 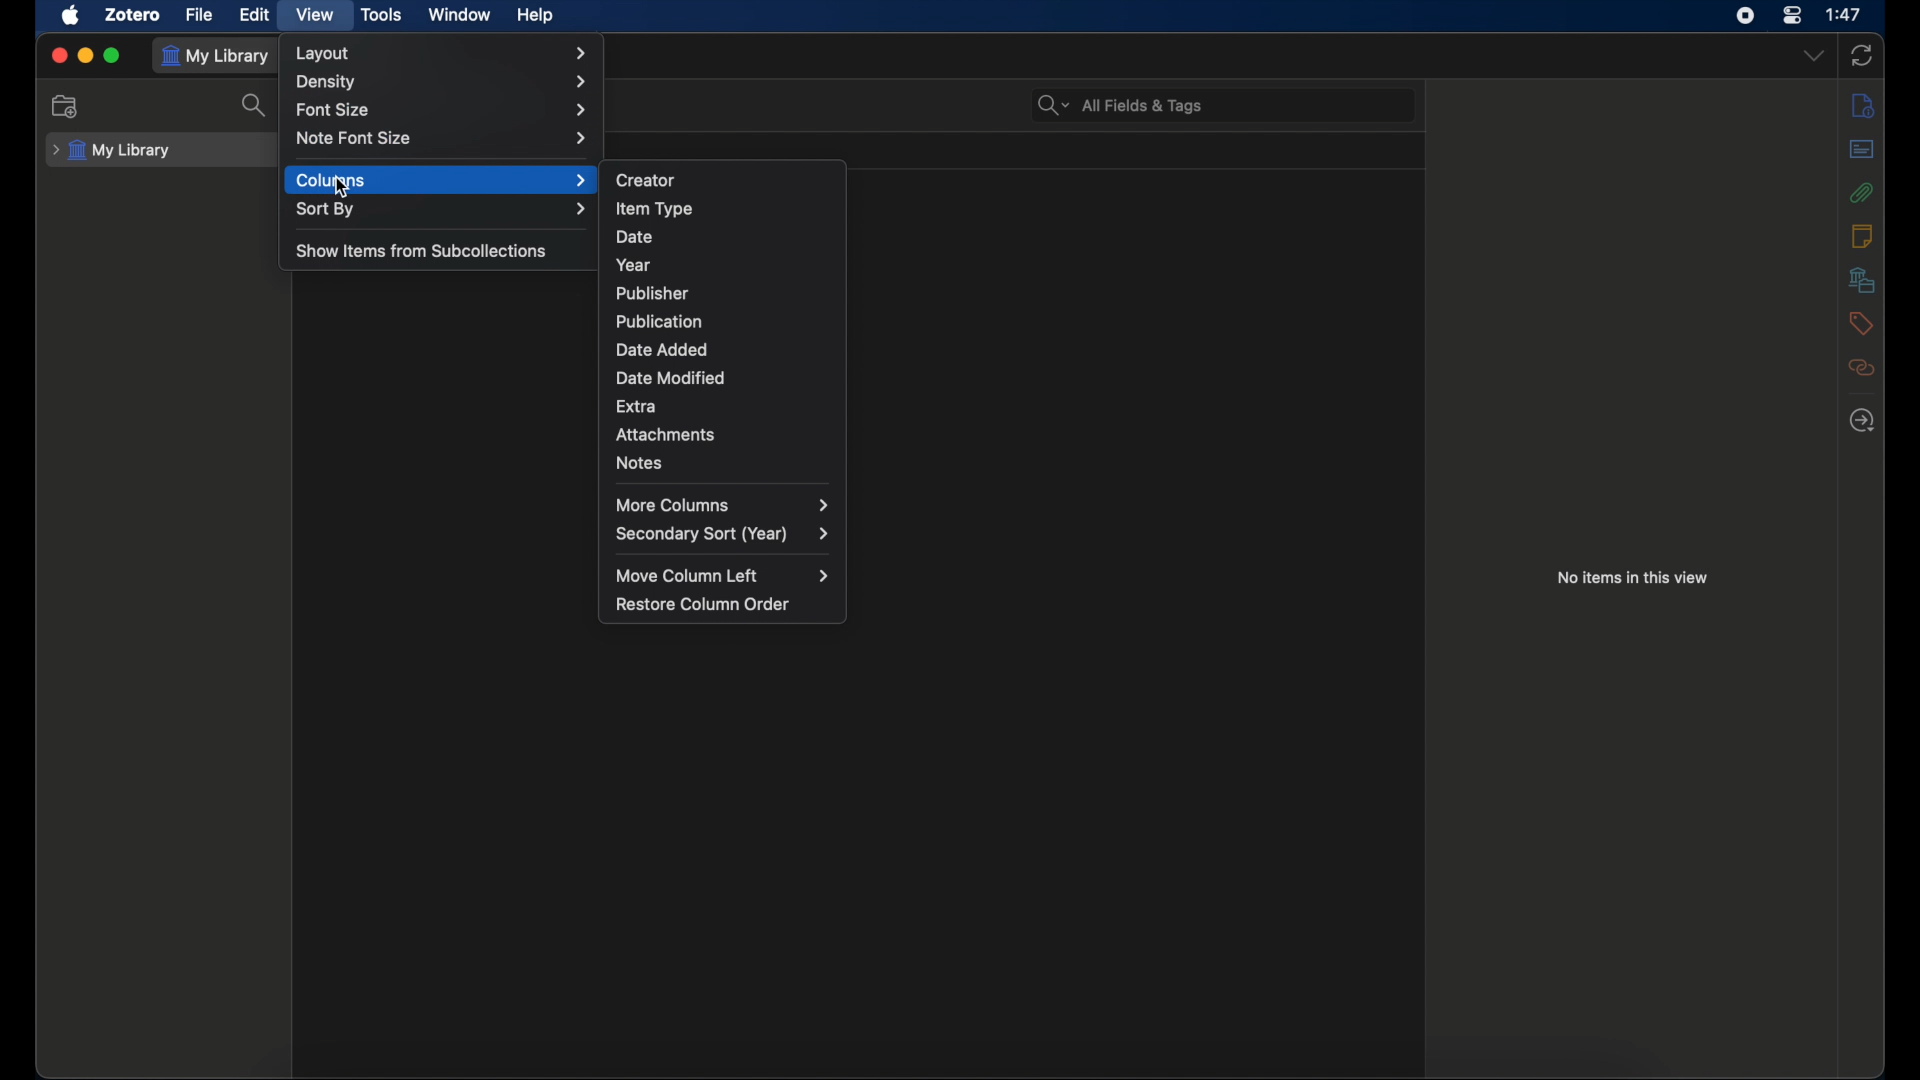 I want to click on window, so click(x=457, y=14).